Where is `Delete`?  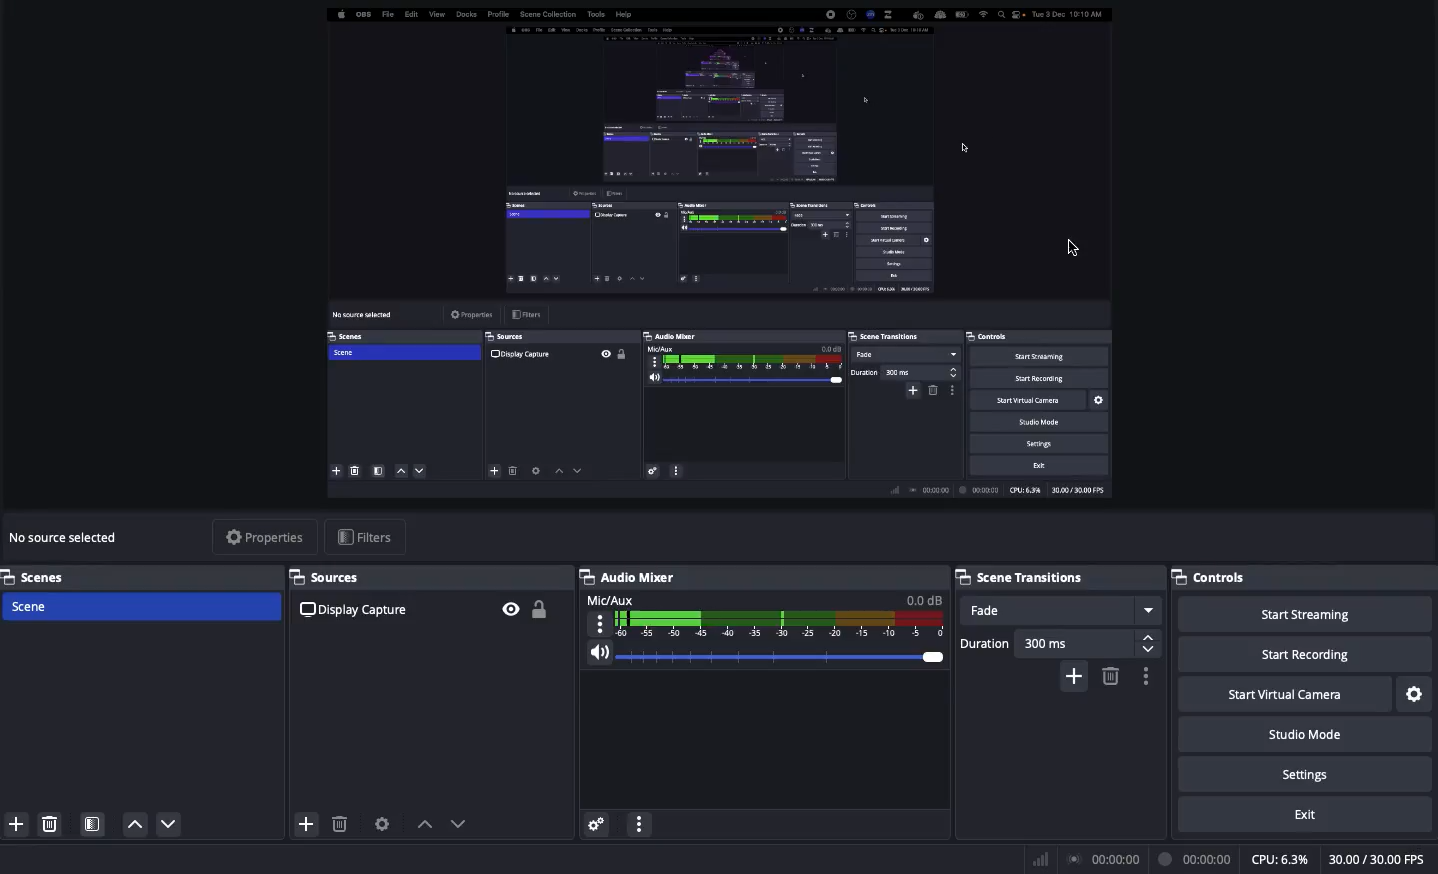 Delete is located at coordinates (48, 824).